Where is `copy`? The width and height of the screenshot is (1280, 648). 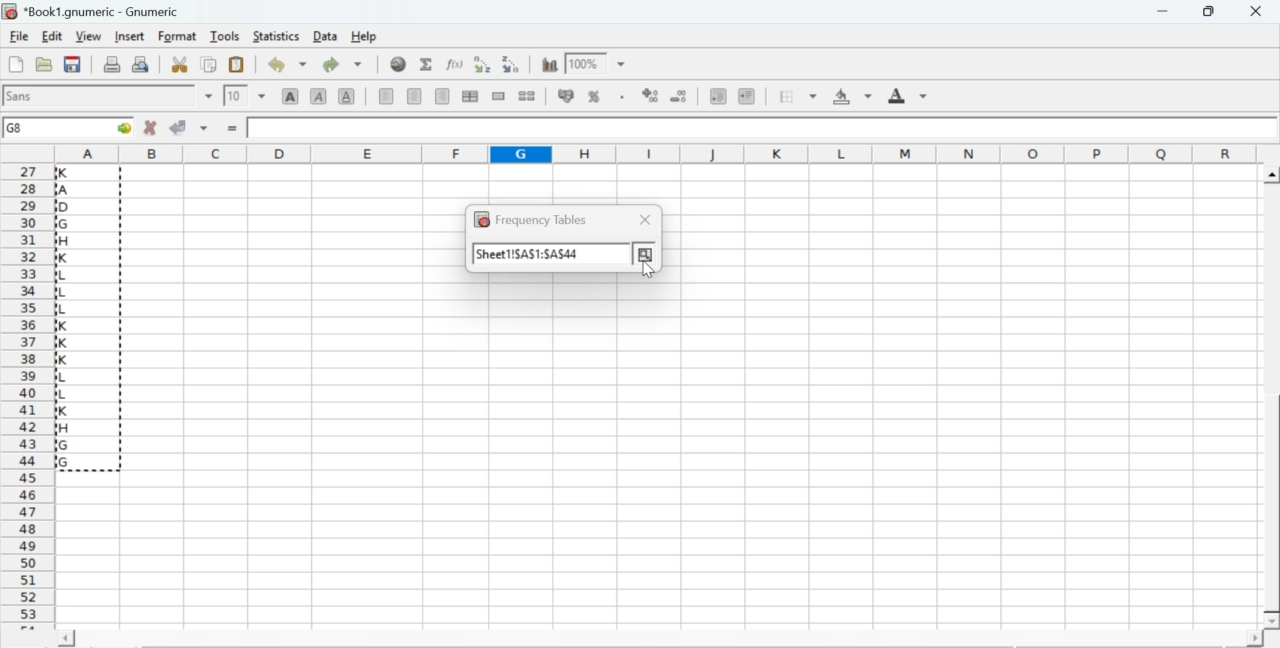
copy is located at coordinates (210, 64).